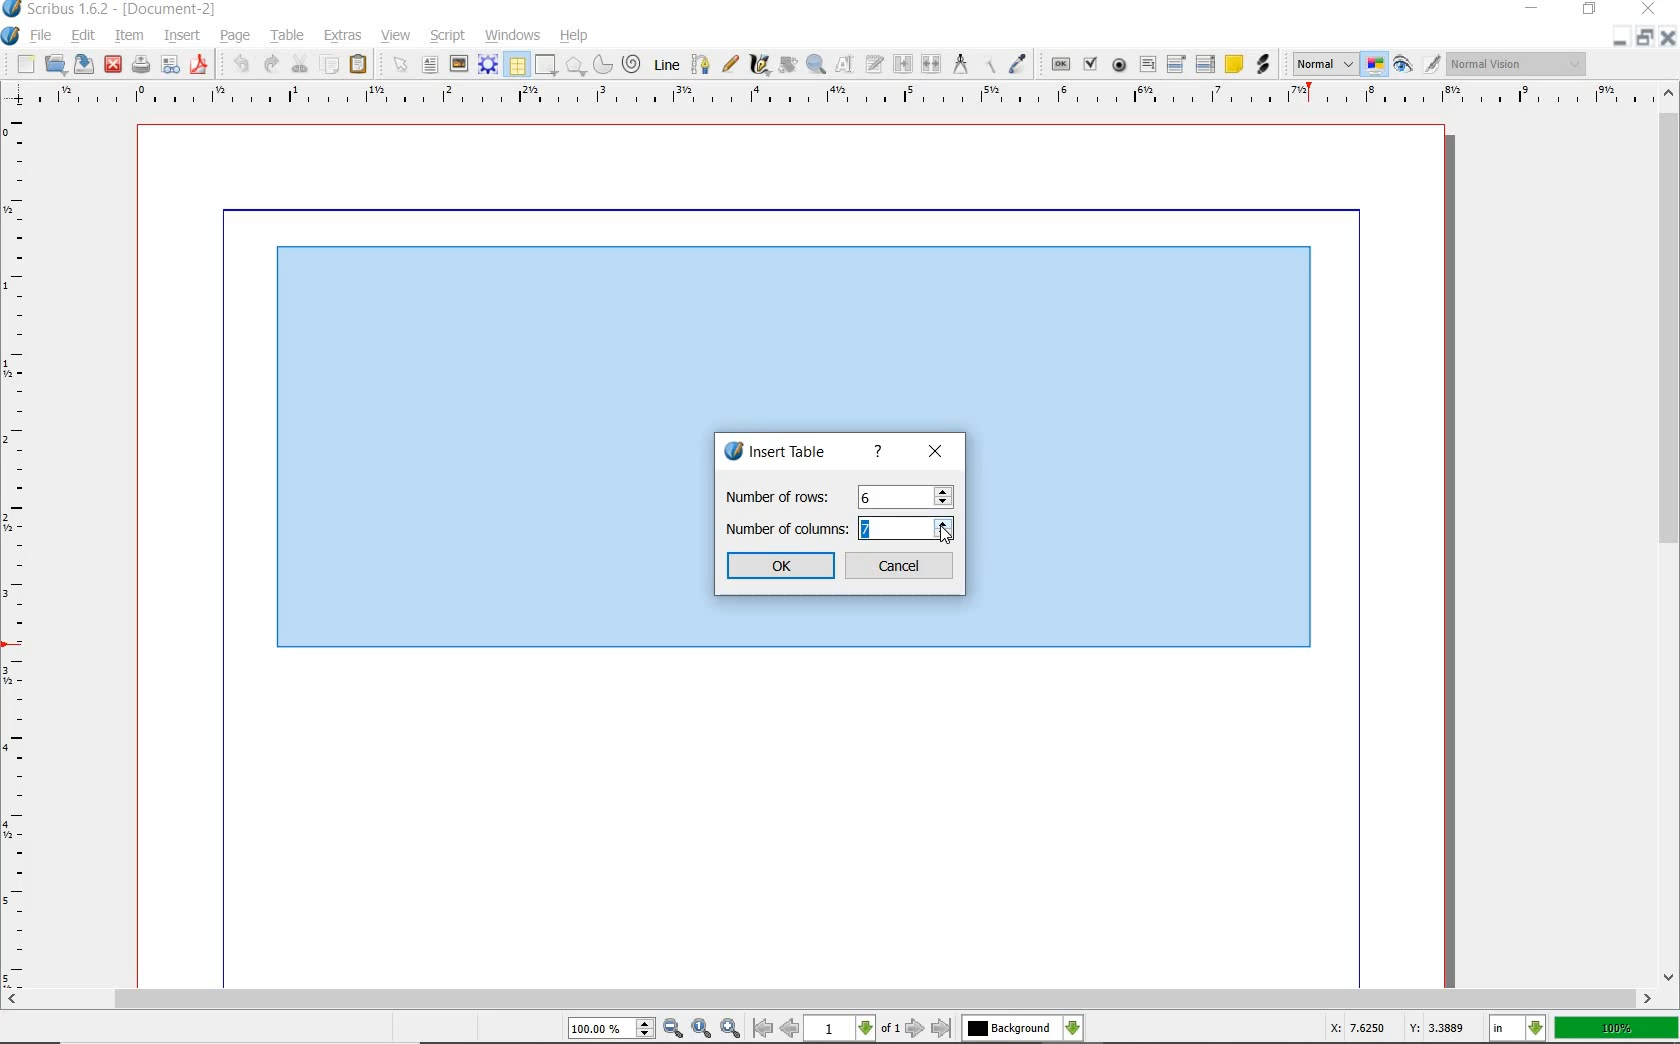 The image size is (1680, 1044). I want to click on select the image preview mode, so click(1321, 64).